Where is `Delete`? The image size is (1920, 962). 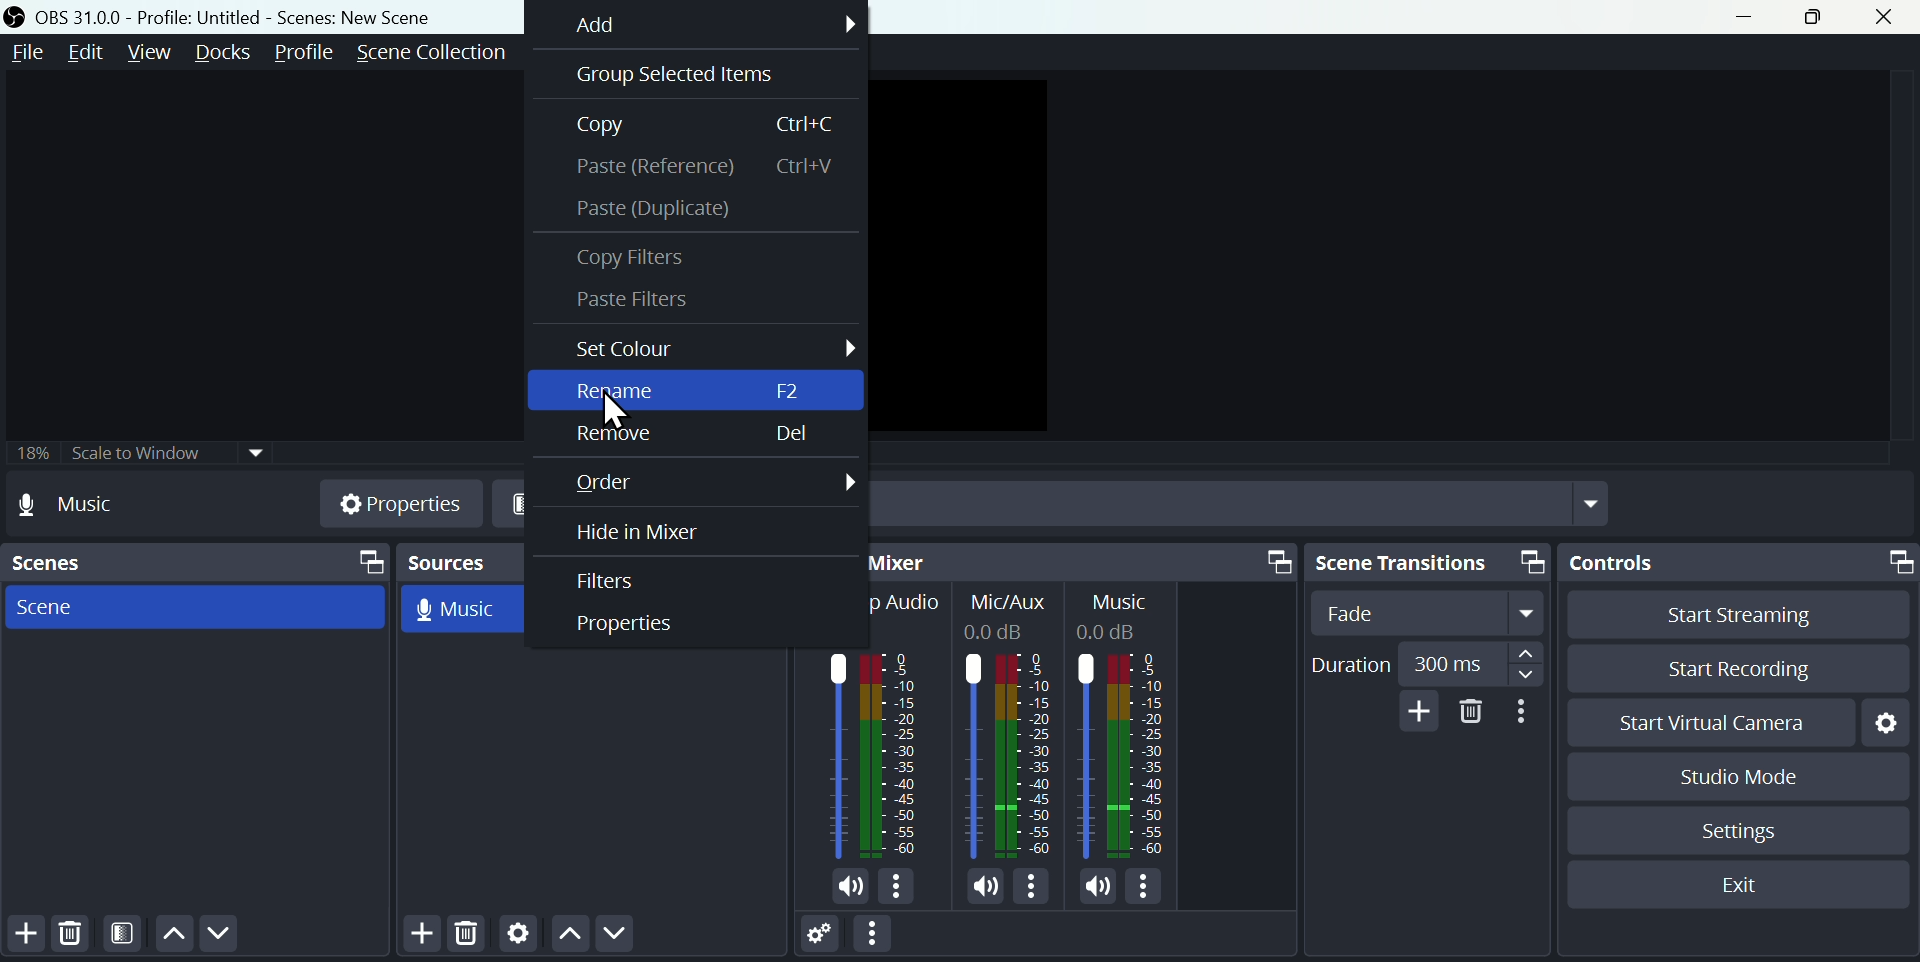 Delete is located at coordinates (1471, 712).